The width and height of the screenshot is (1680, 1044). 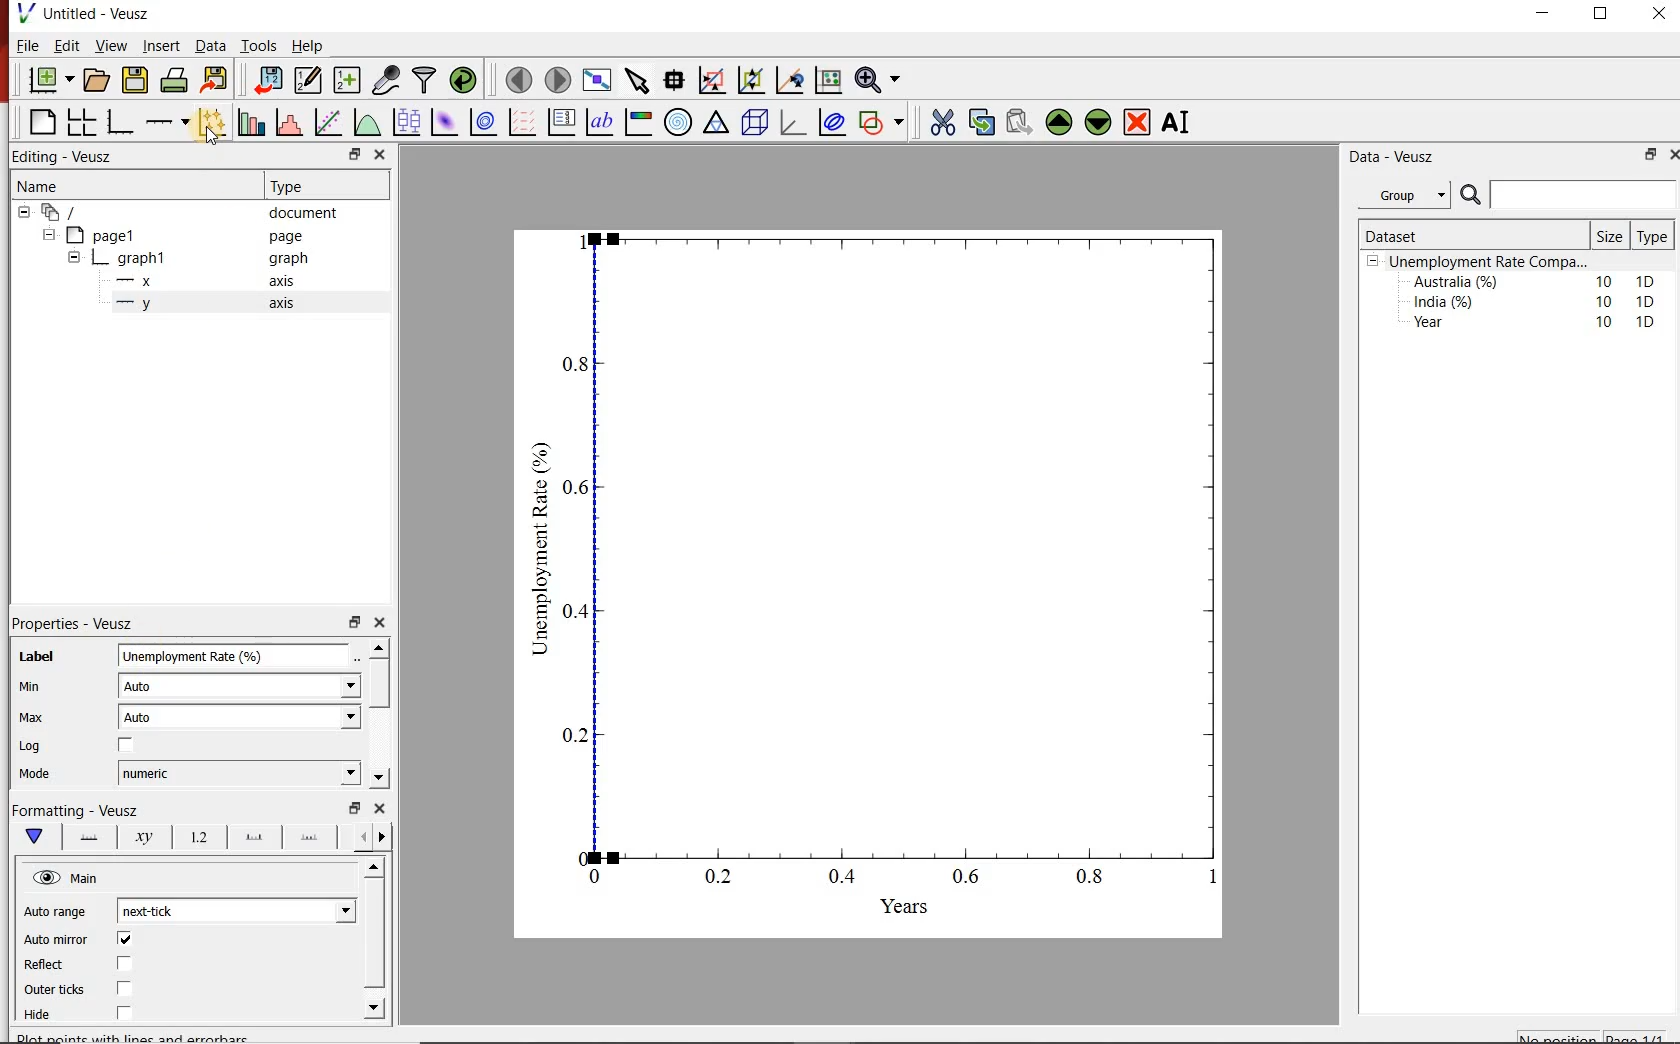 I want to click on create new datasets, so click(x=346, y=81).